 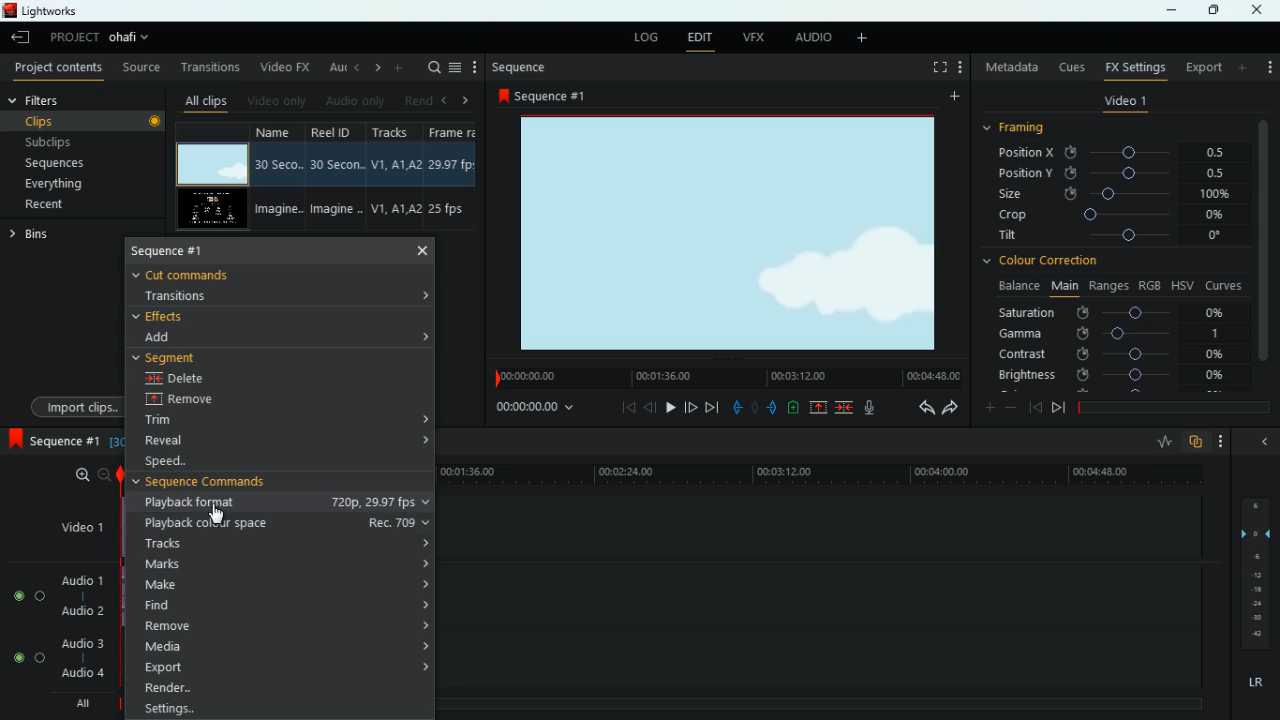 I want to click on cues, so click(x=1066, y=66).